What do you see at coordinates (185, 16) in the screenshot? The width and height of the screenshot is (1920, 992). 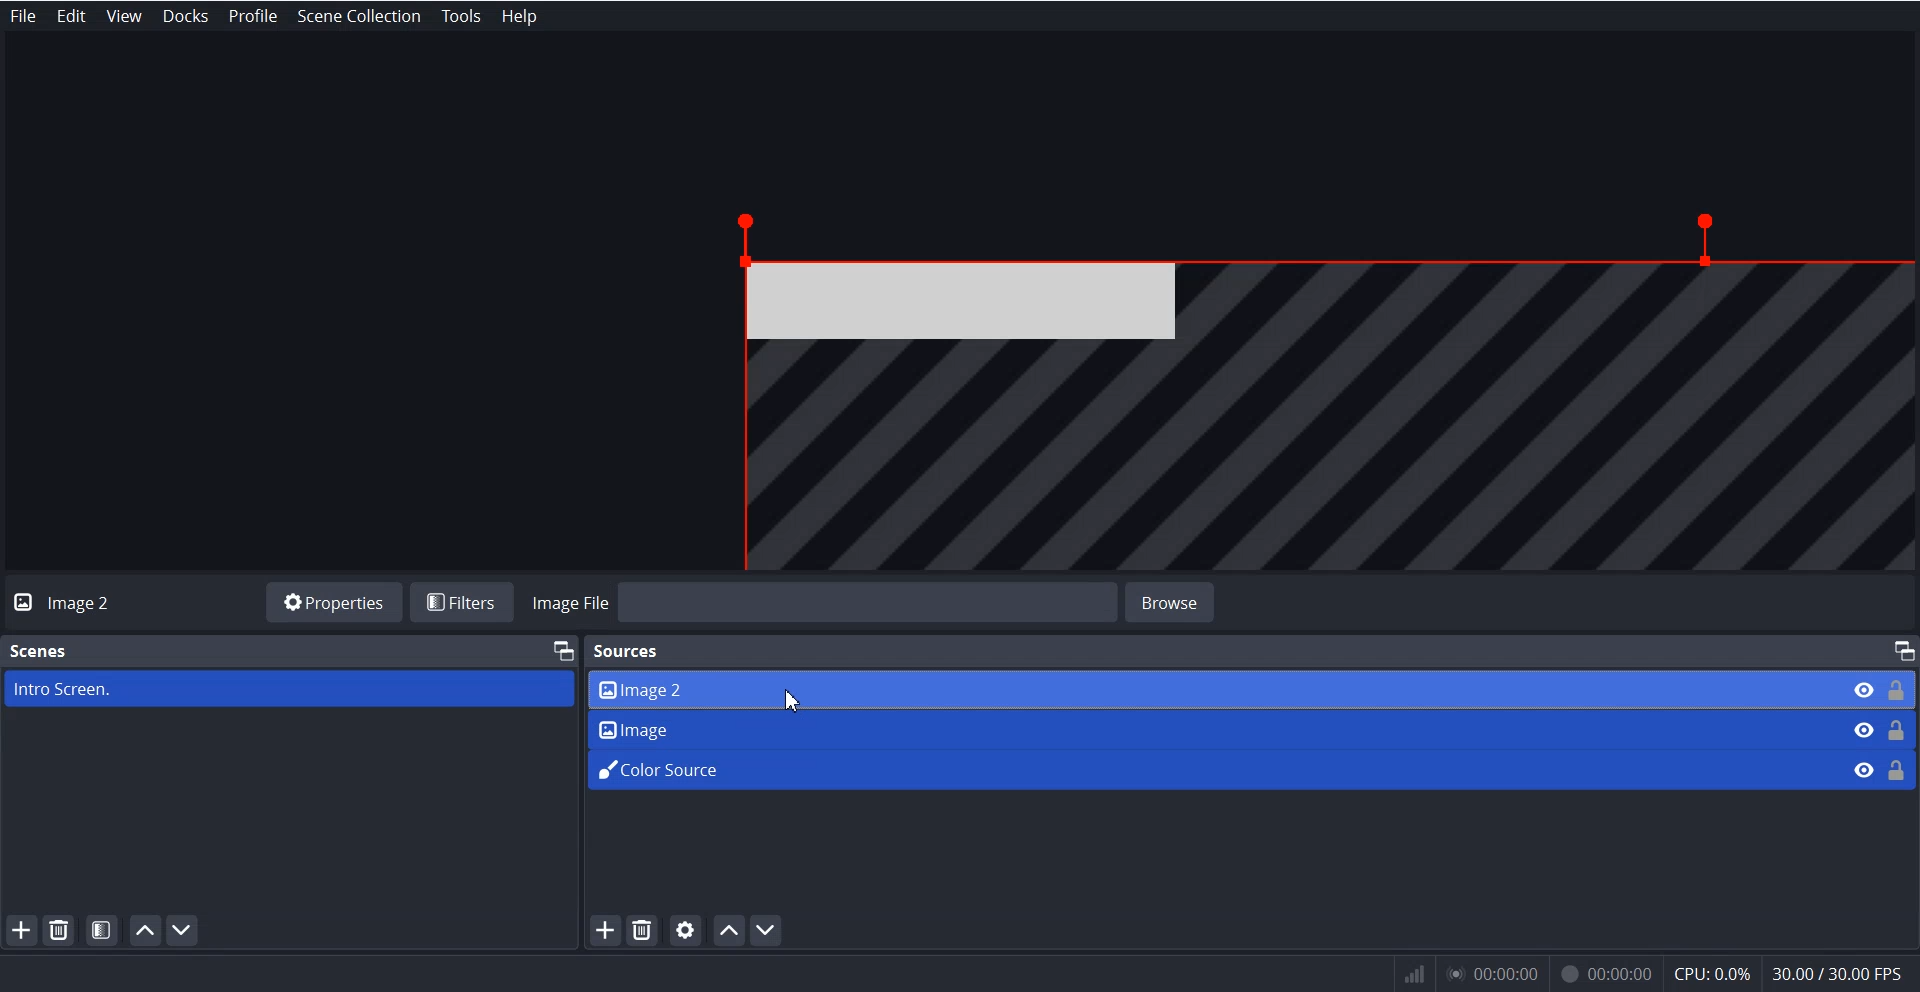 I see `Docks` at bounding box center [185, 16].